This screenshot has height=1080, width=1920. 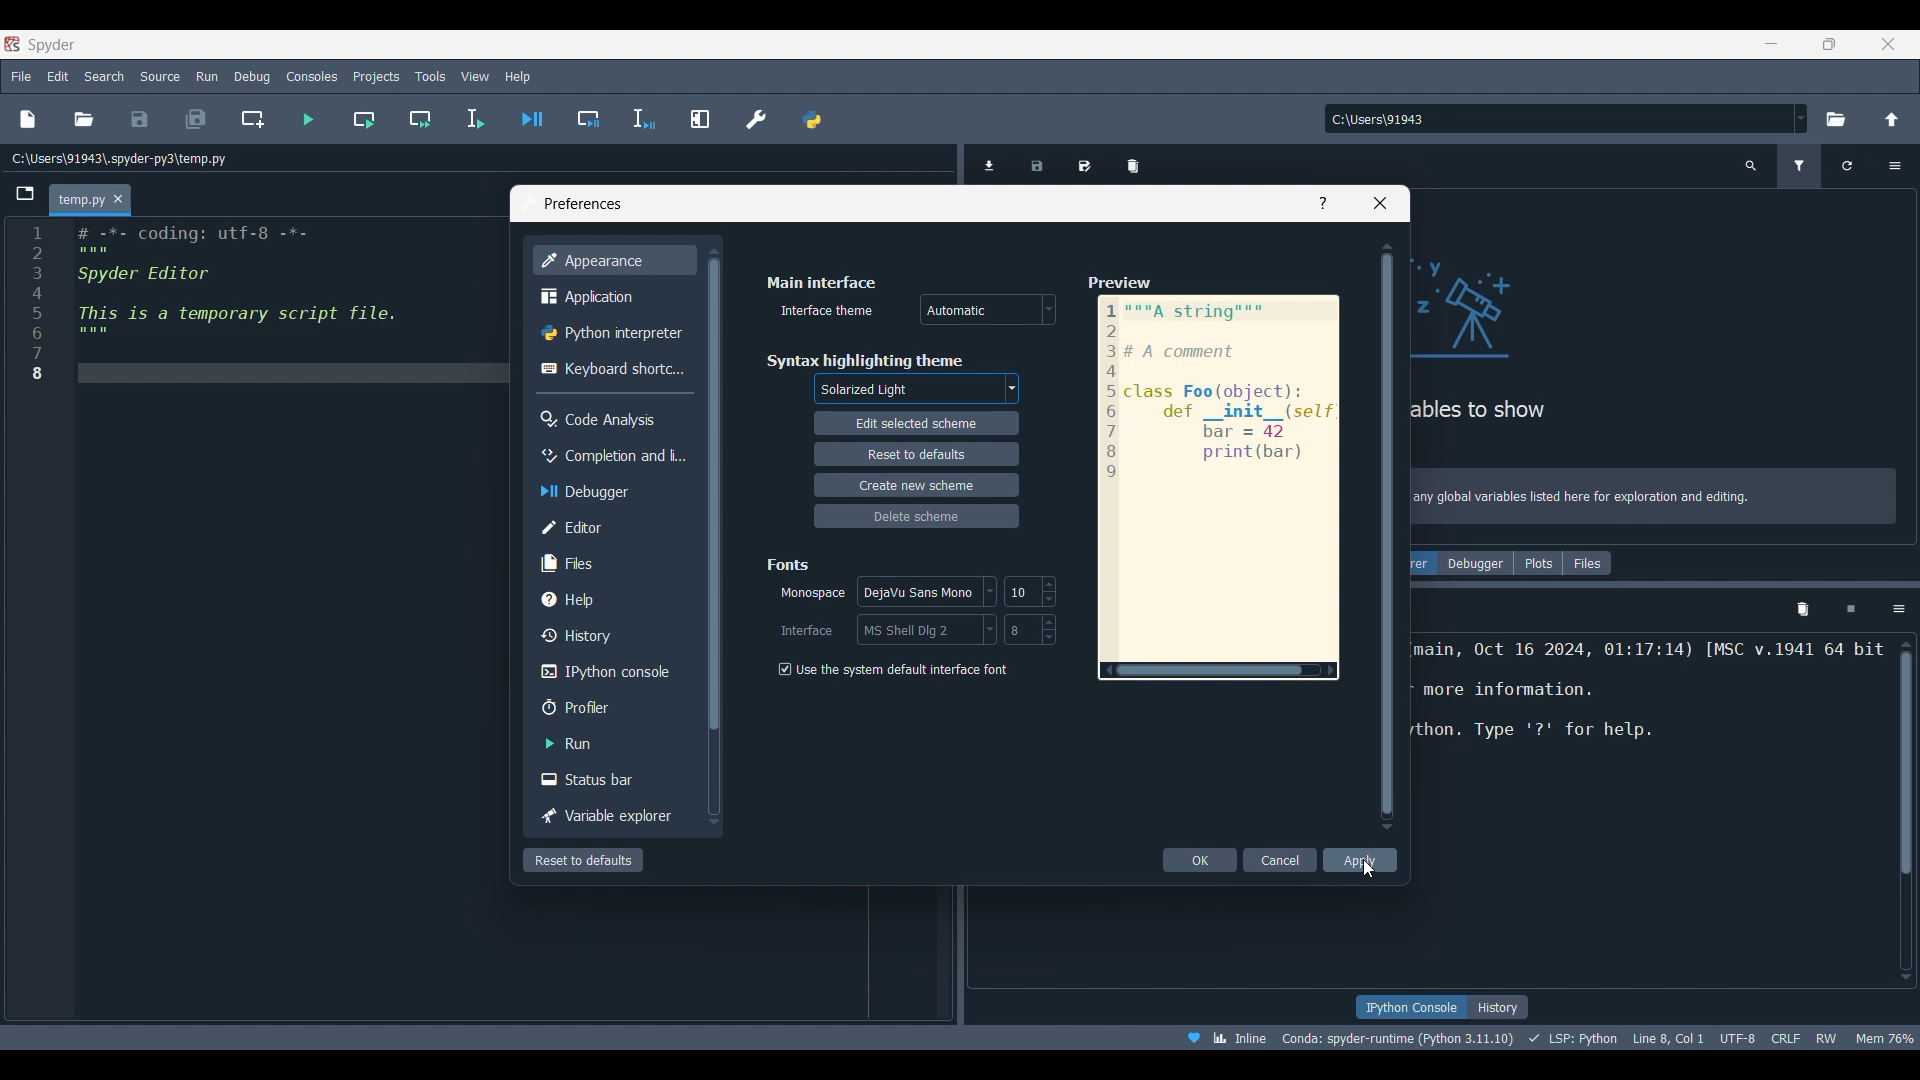 What do you see at coordinates (252, 118) in the screenshot?
I see `Create new cell at current line` at bounding box center [252, 118].